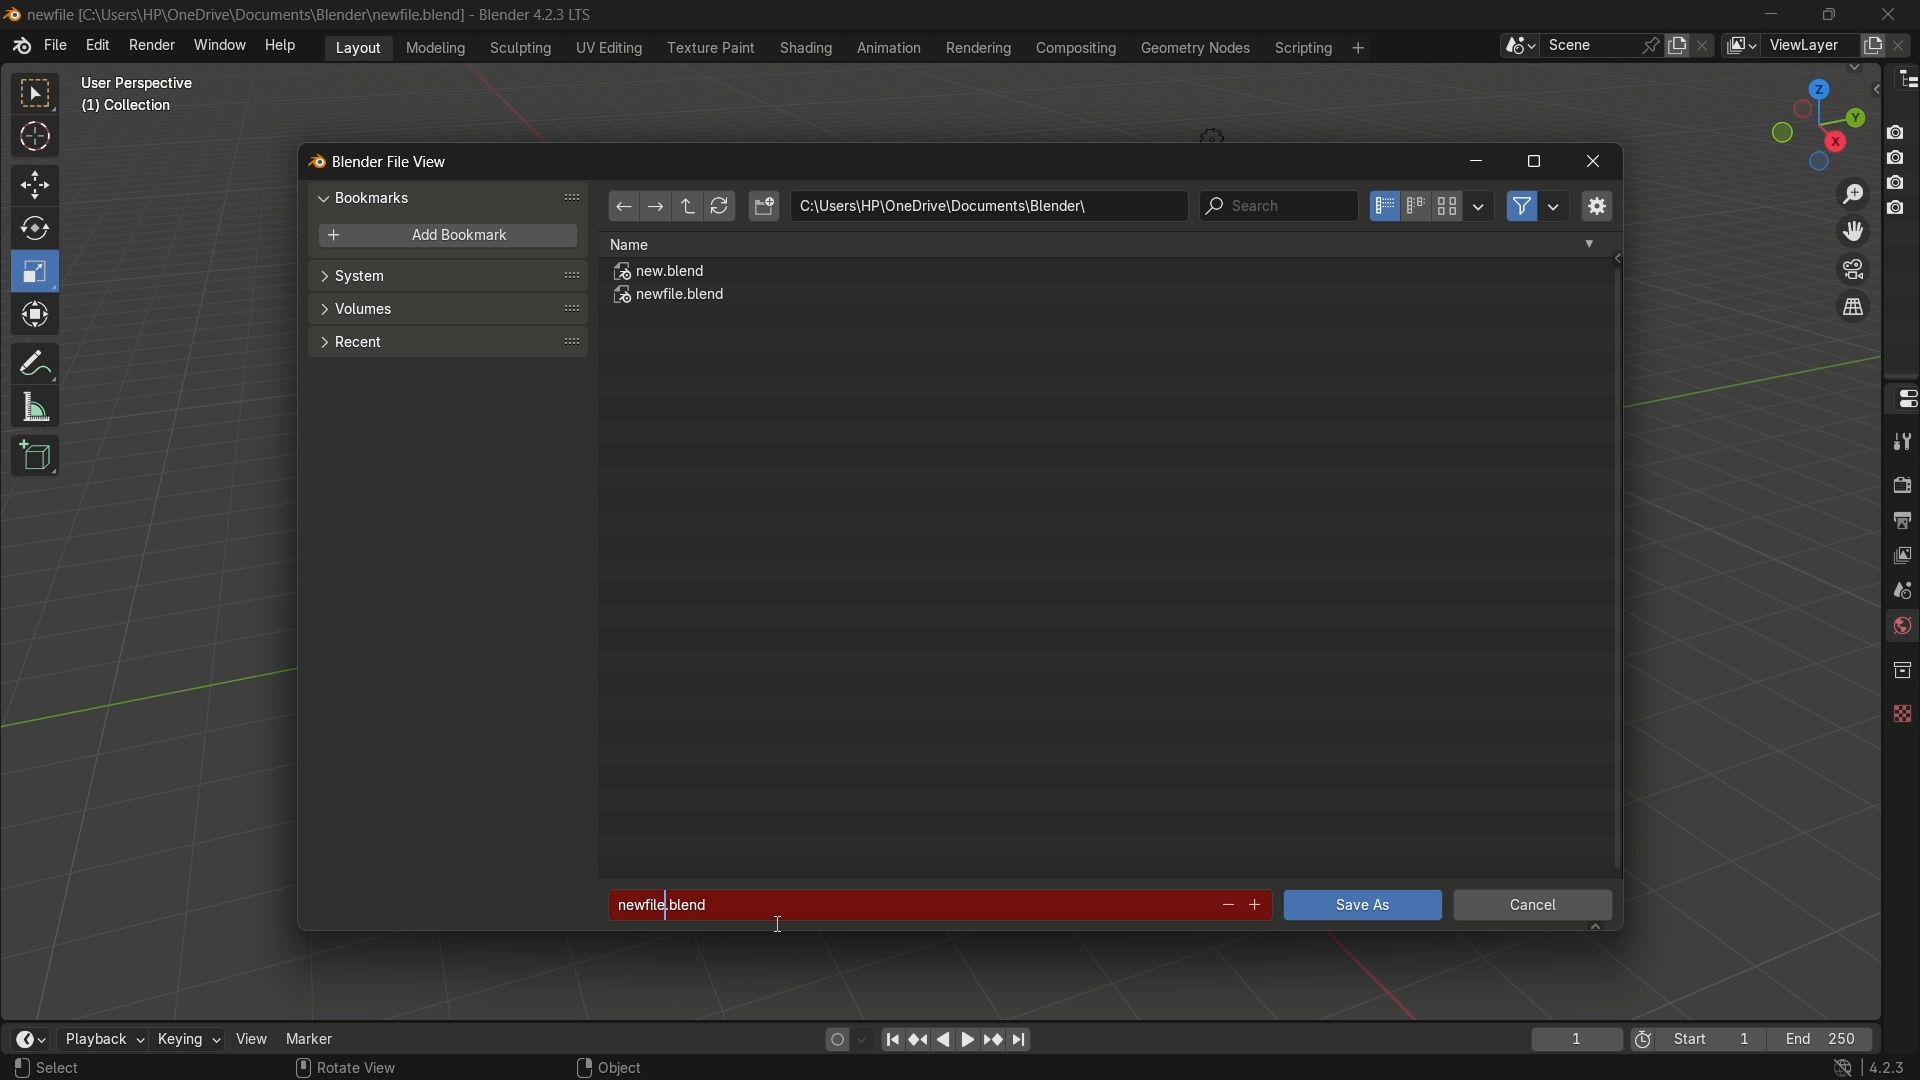  I want to click on text Cursor, so click(780, 927).